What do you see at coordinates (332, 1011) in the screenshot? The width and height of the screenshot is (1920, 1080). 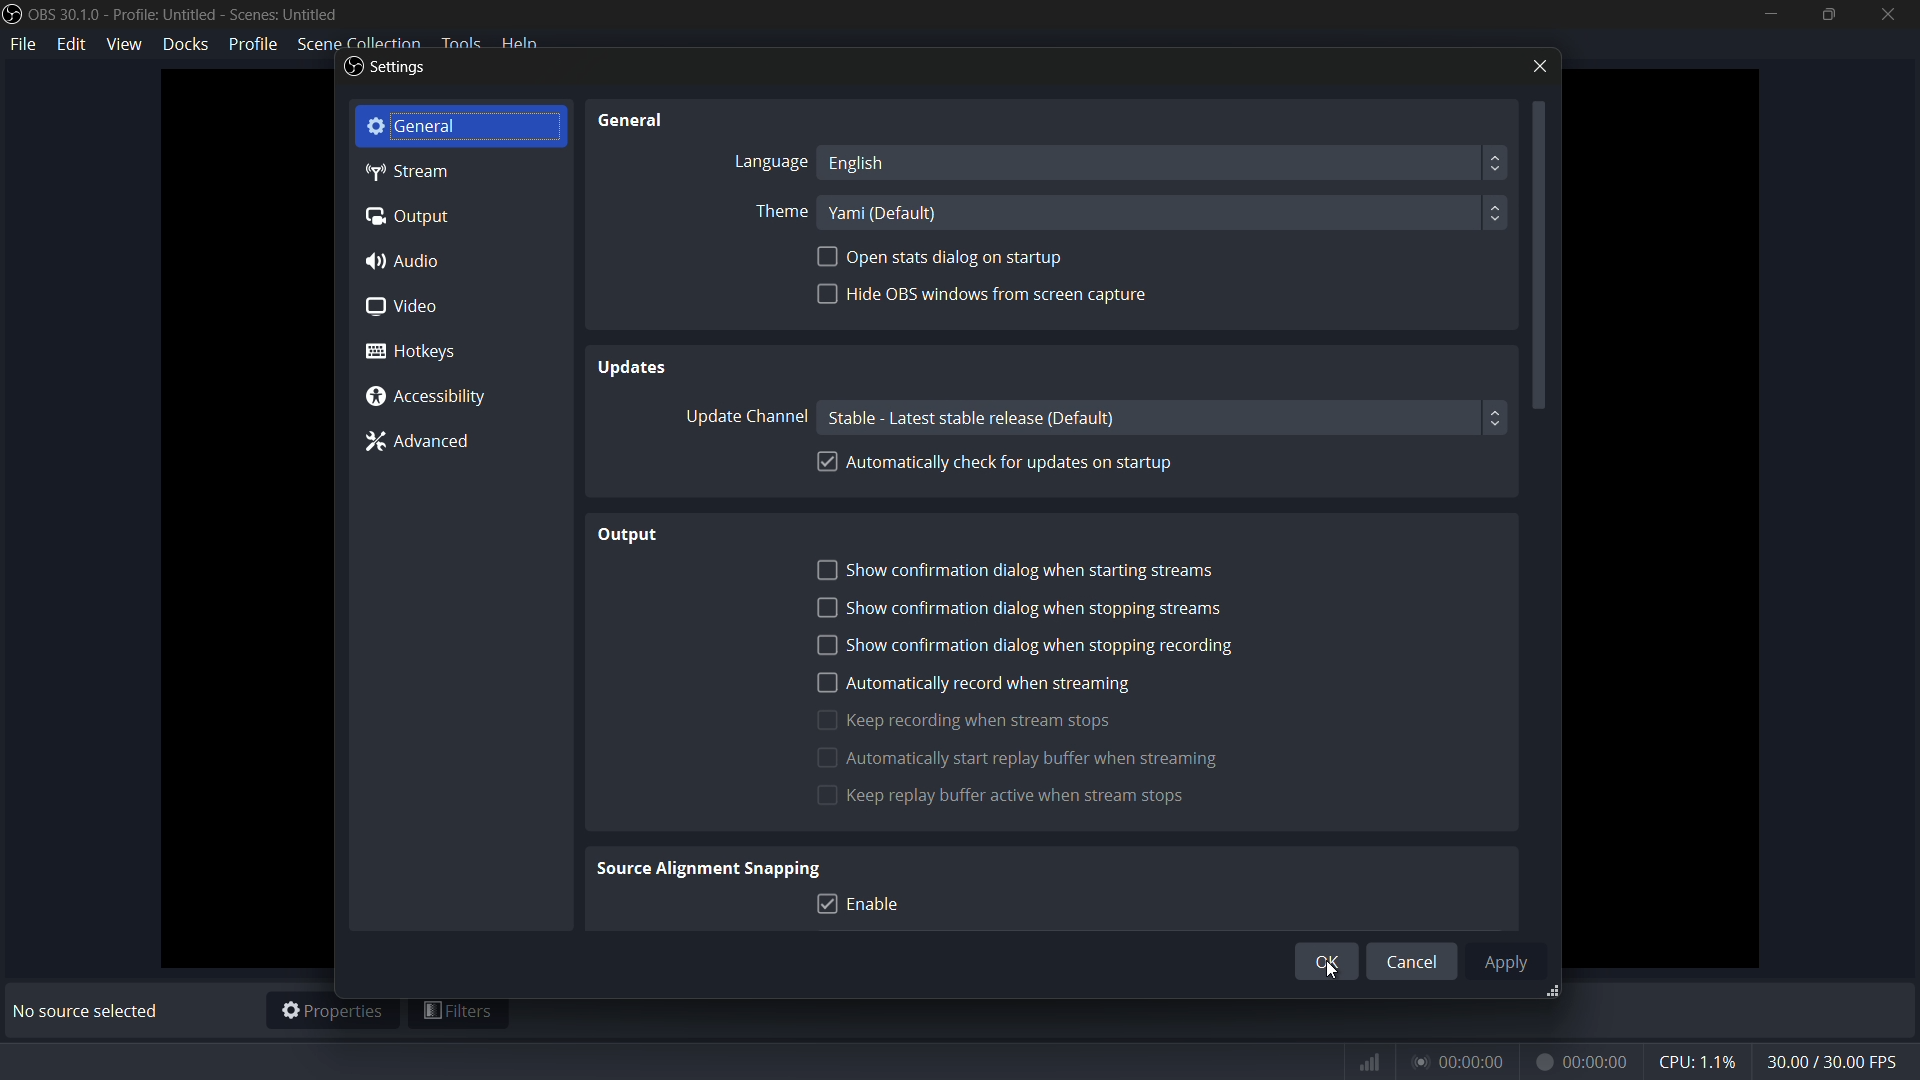 I see `Properties` at bounding box center [332, 1011].